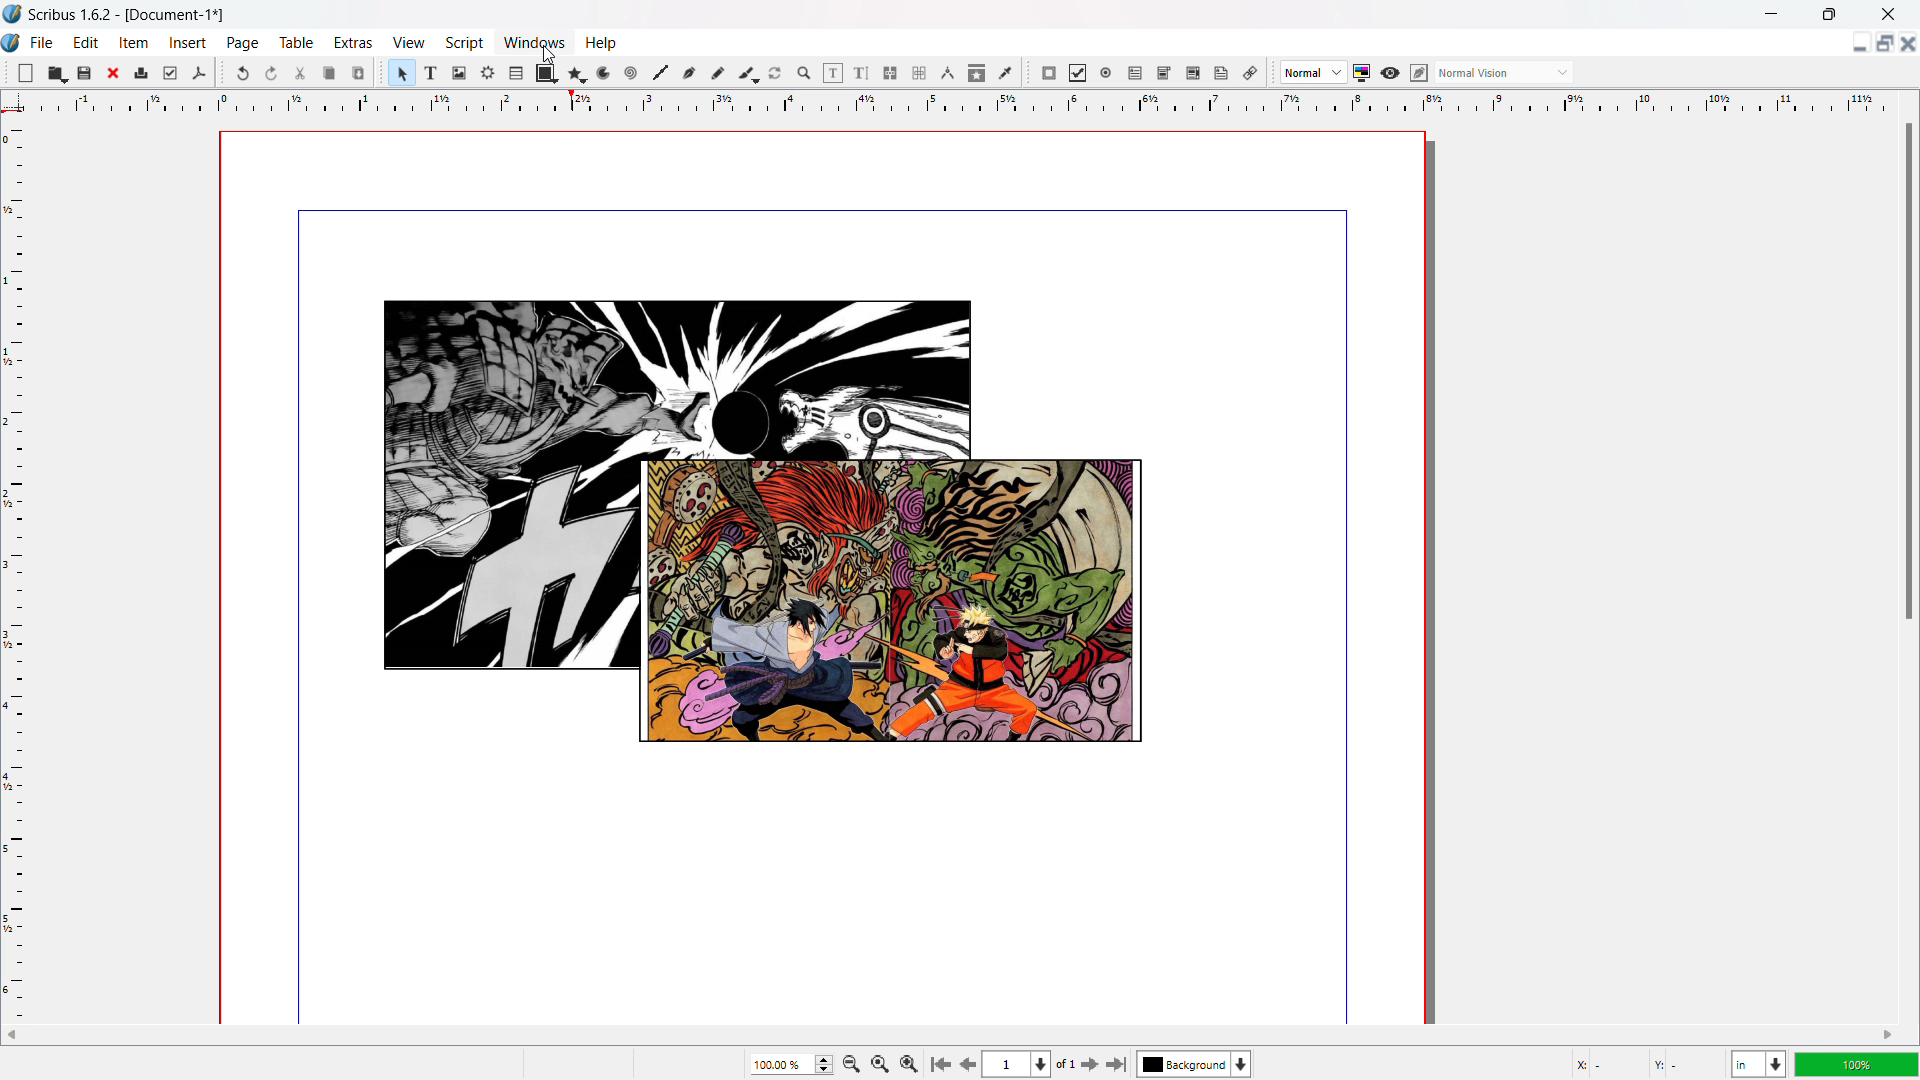 The width and height of the screenshot is (1920, 1080). What do you see at coordinates (939, 1062) in the screenshot?
I see `go to first page` at bounding box center [939, 1062].